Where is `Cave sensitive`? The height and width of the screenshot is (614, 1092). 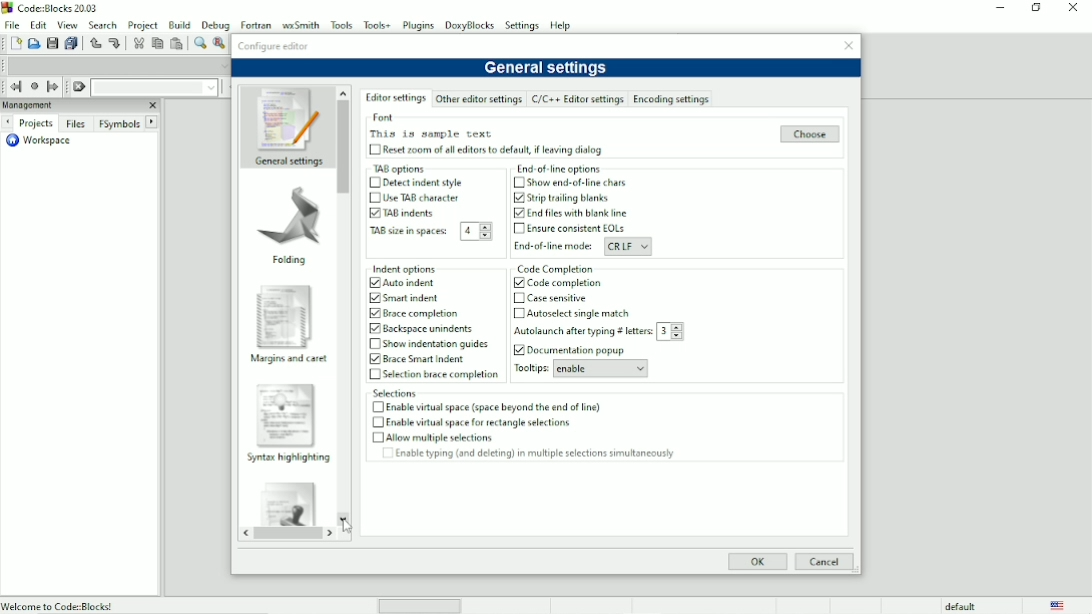
Cave sensitive is located at coordinates (558, 297).